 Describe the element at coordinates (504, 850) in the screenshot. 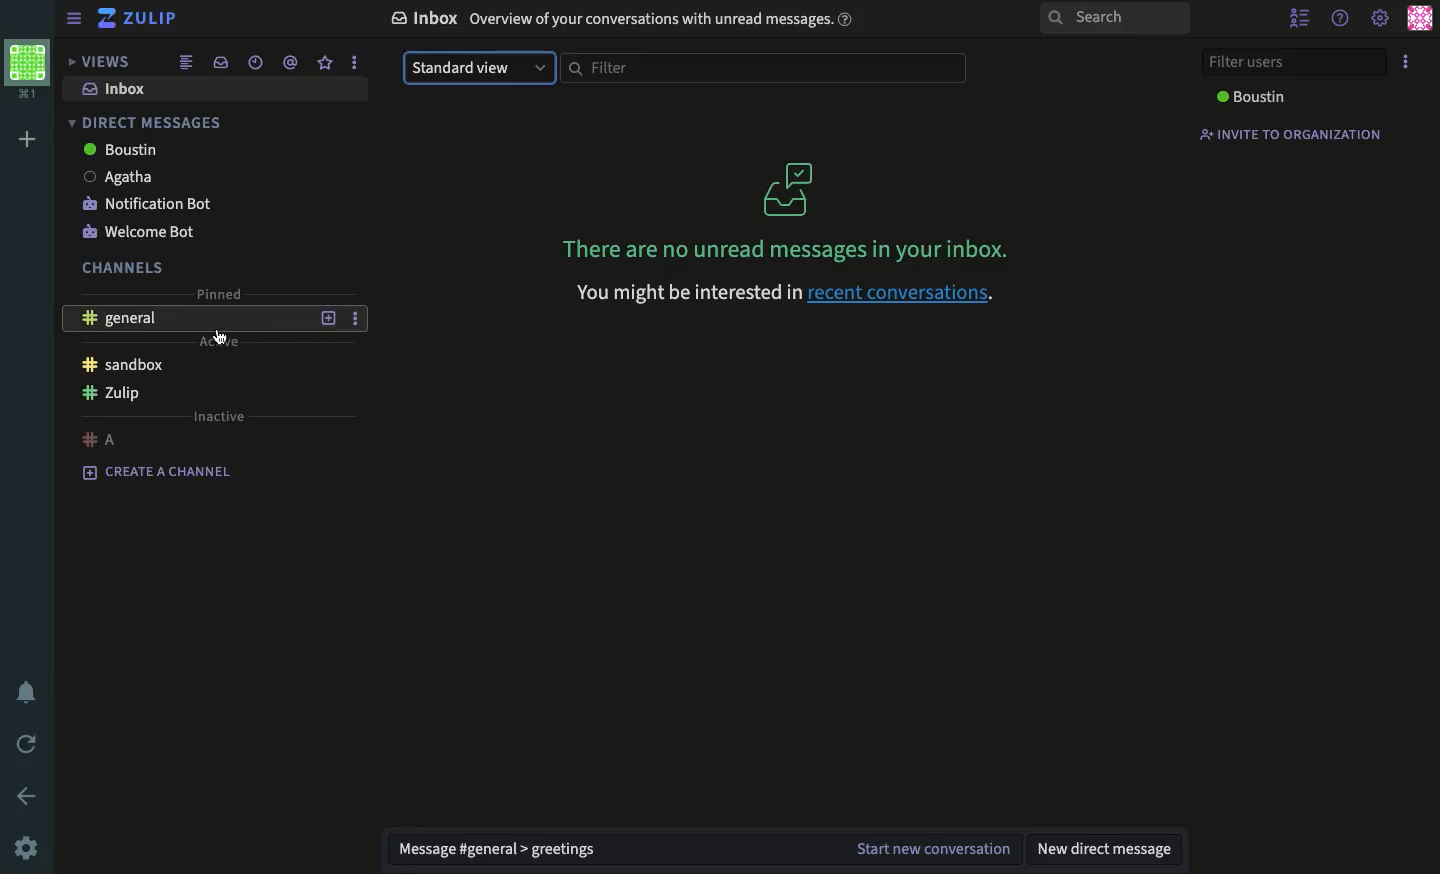

I see `Message #general > greetings` at that location.